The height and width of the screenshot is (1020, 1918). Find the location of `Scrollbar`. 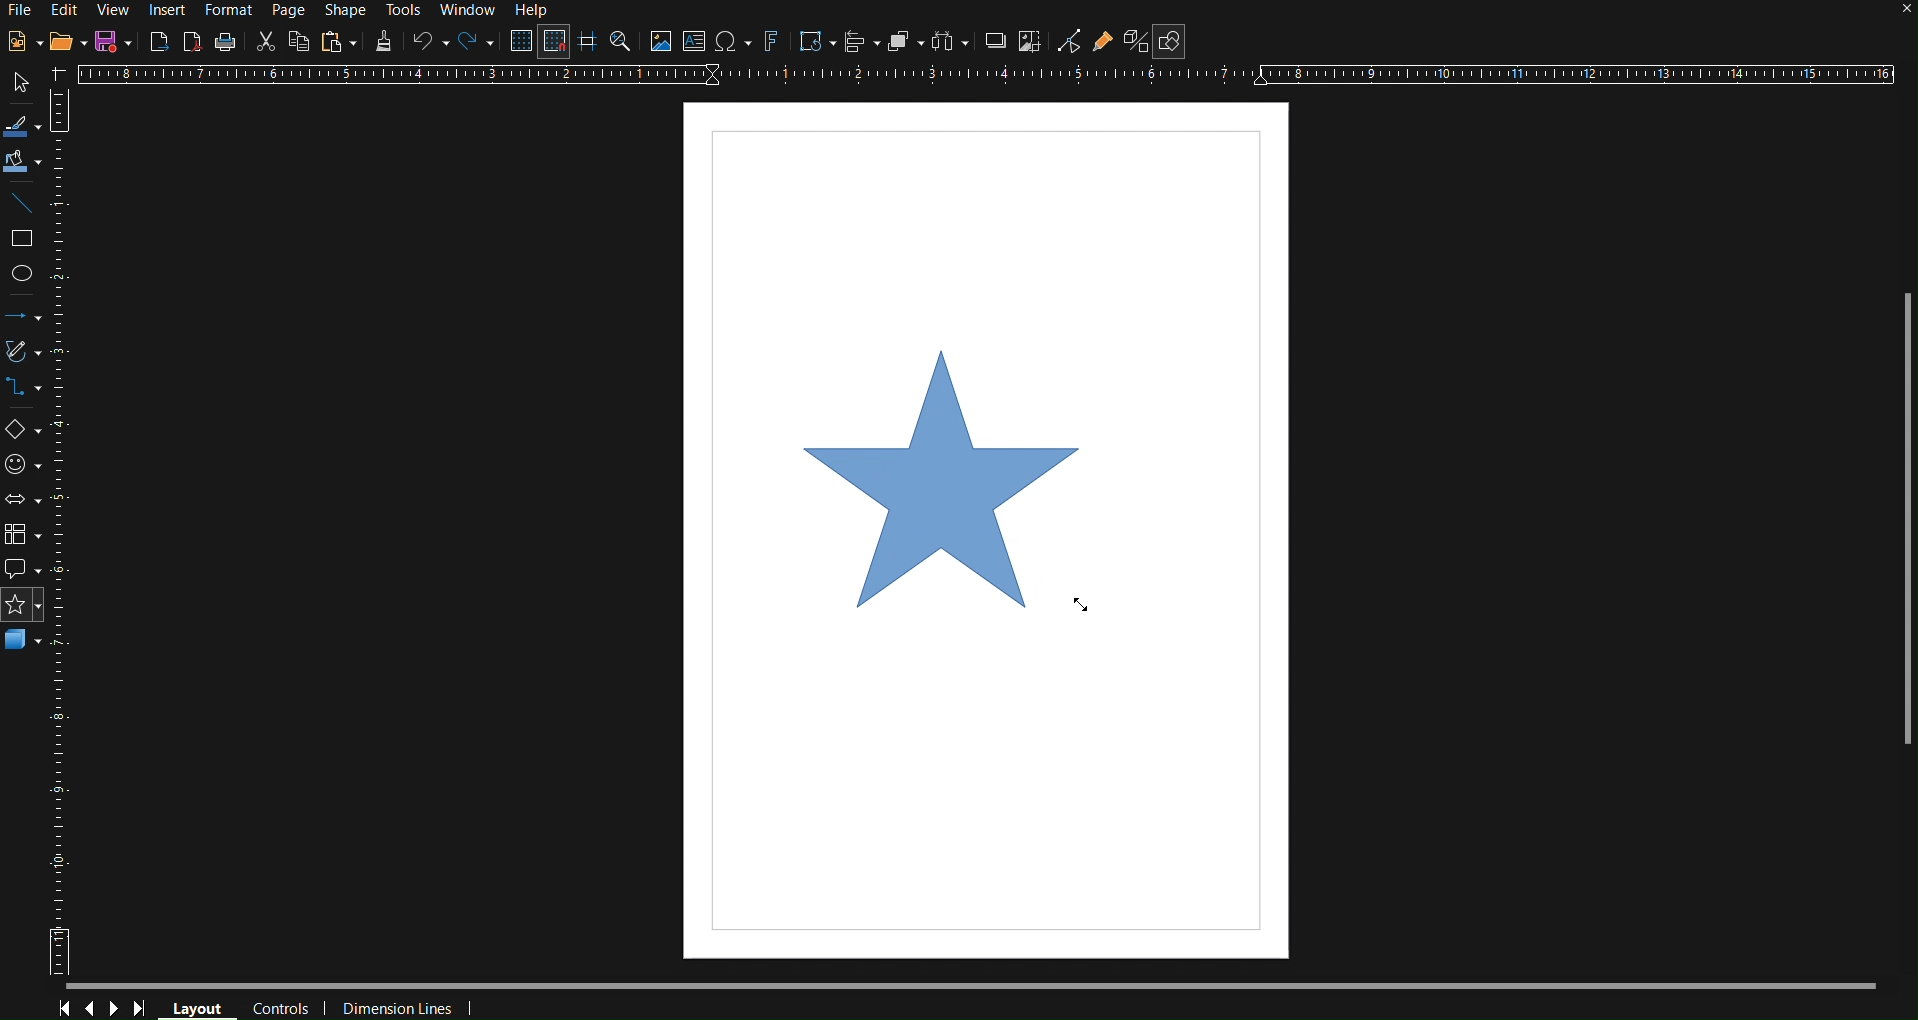

Scrollbar is located at coordinates (1895, 507).